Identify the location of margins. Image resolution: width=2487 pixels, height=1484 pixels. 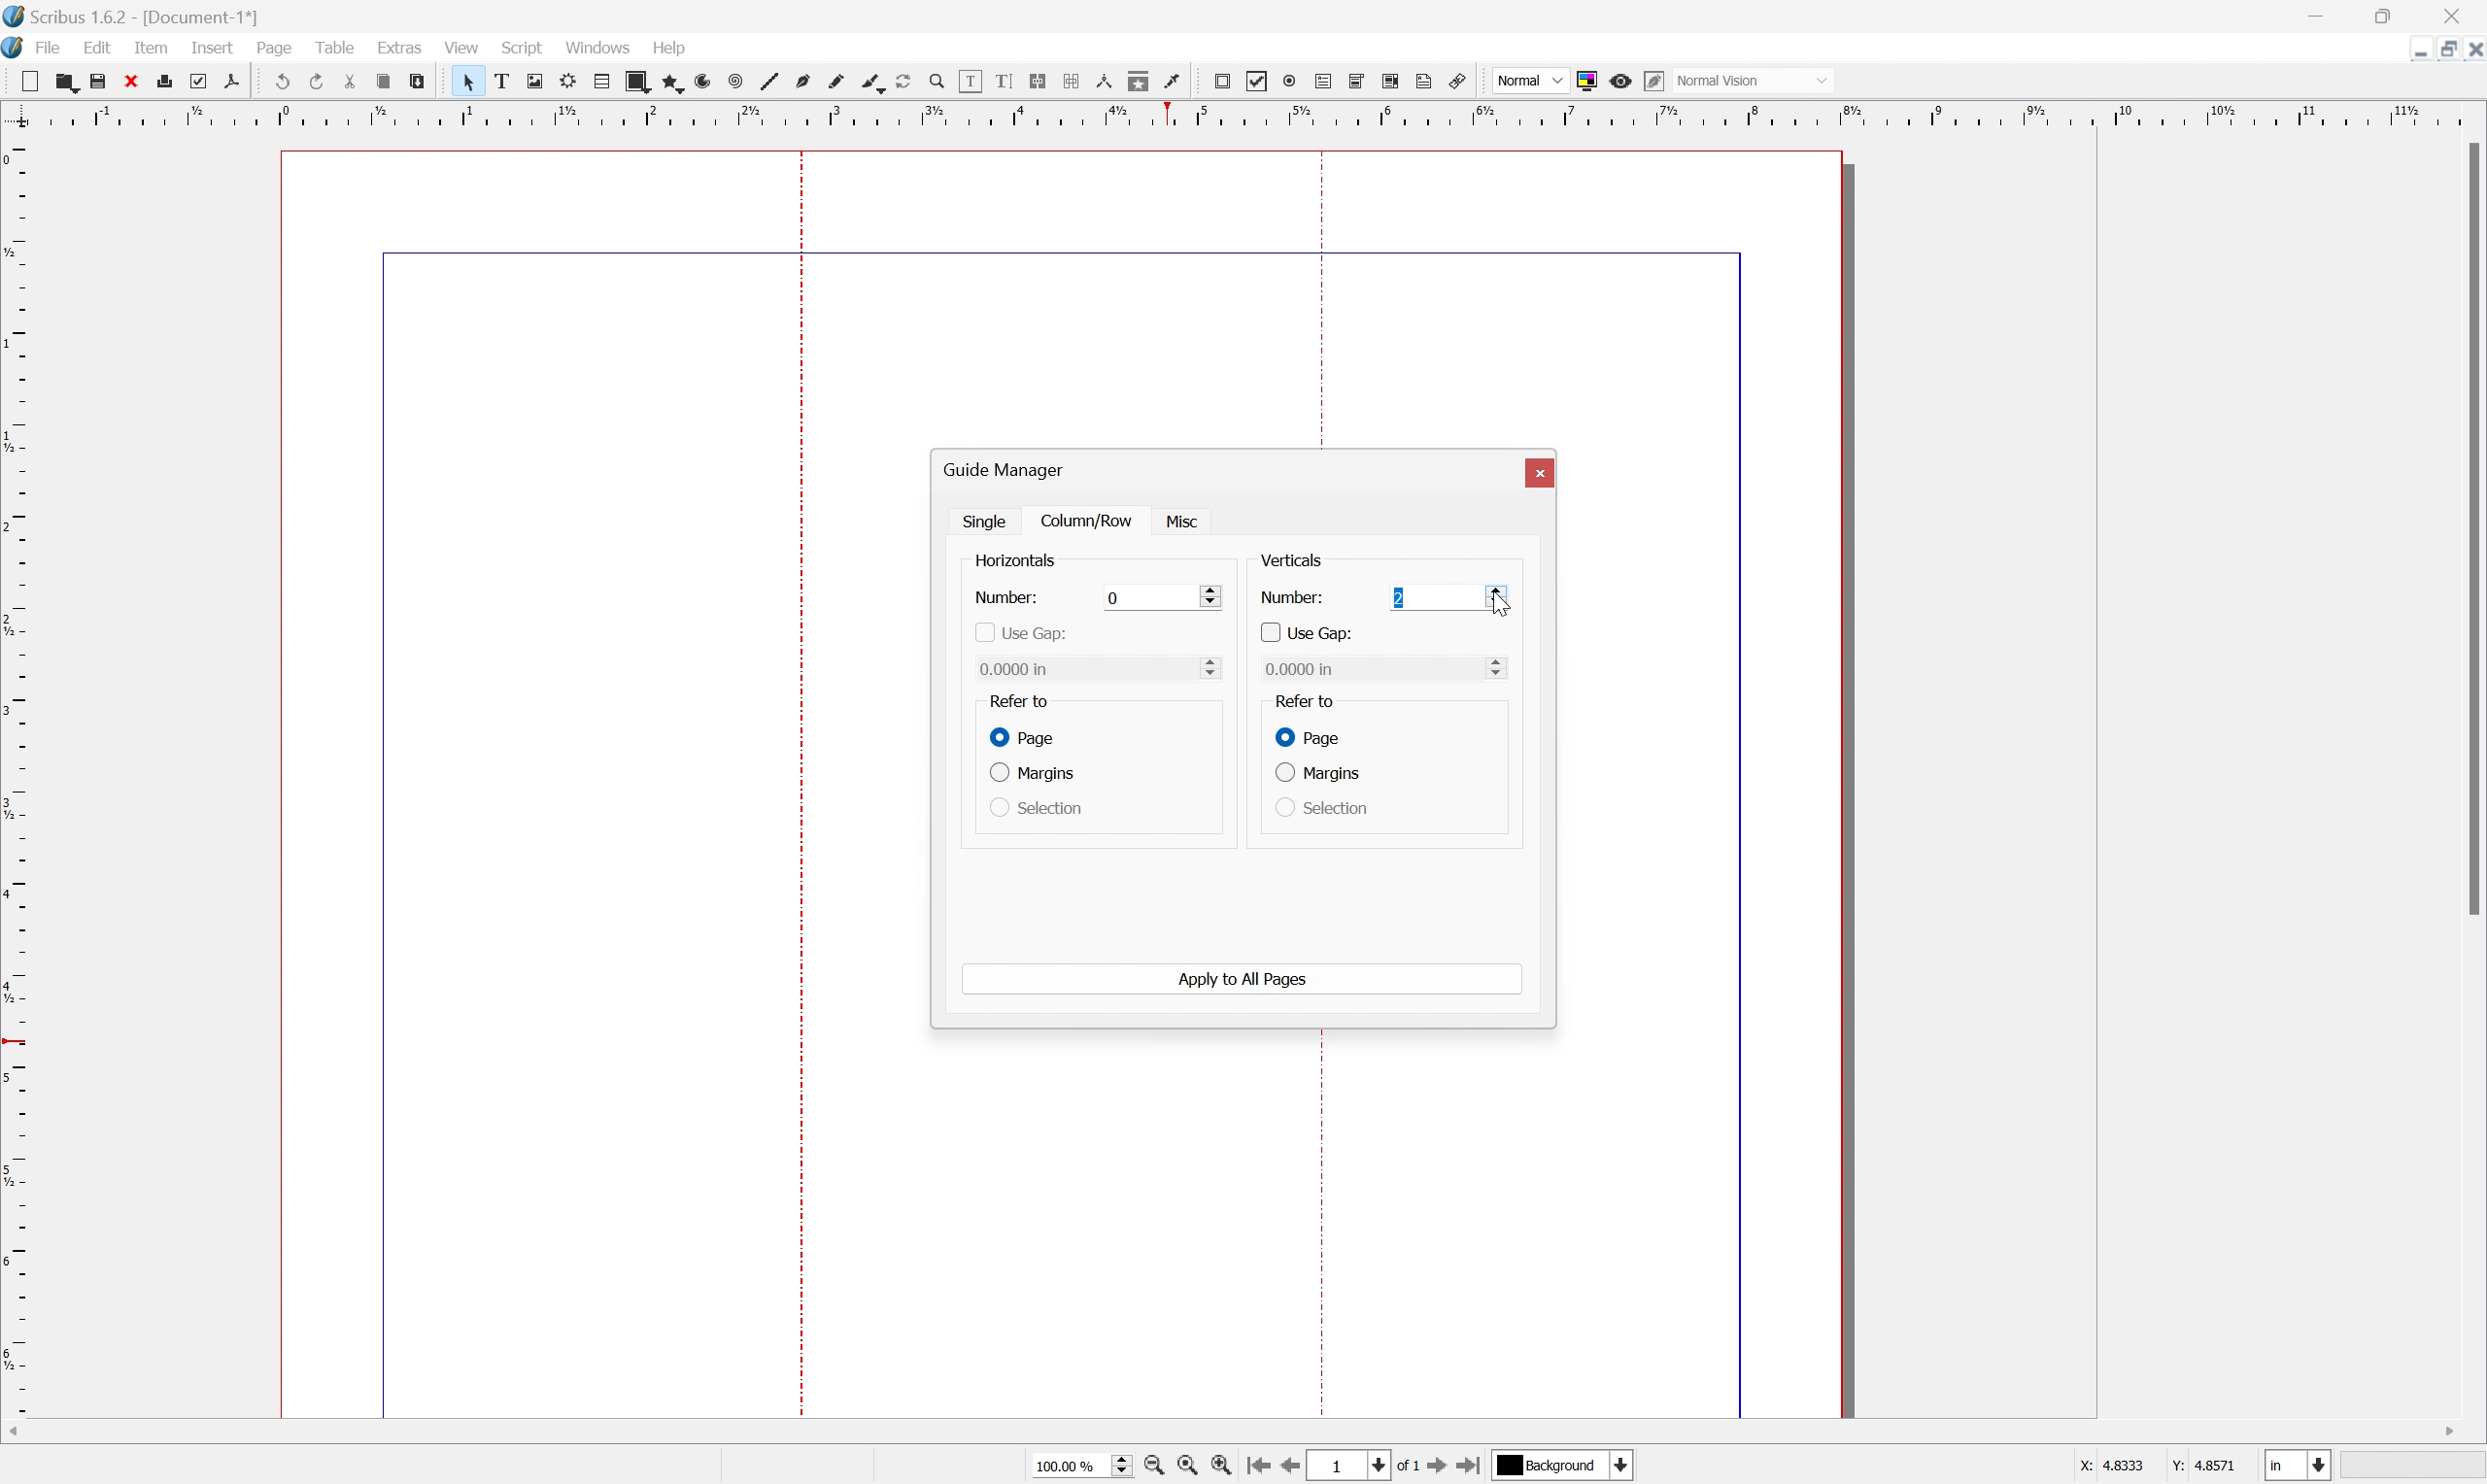
(1319, 772).